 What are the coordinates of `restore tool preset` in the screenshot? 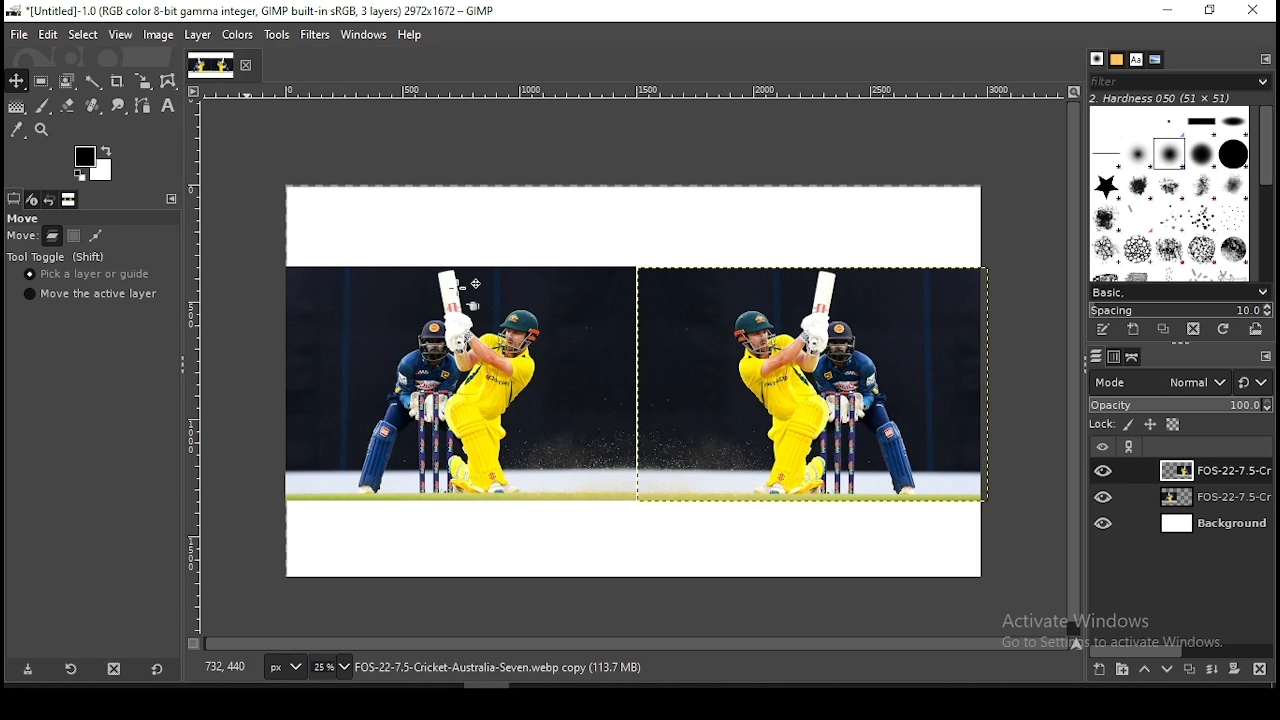 It's located at (70, 670).